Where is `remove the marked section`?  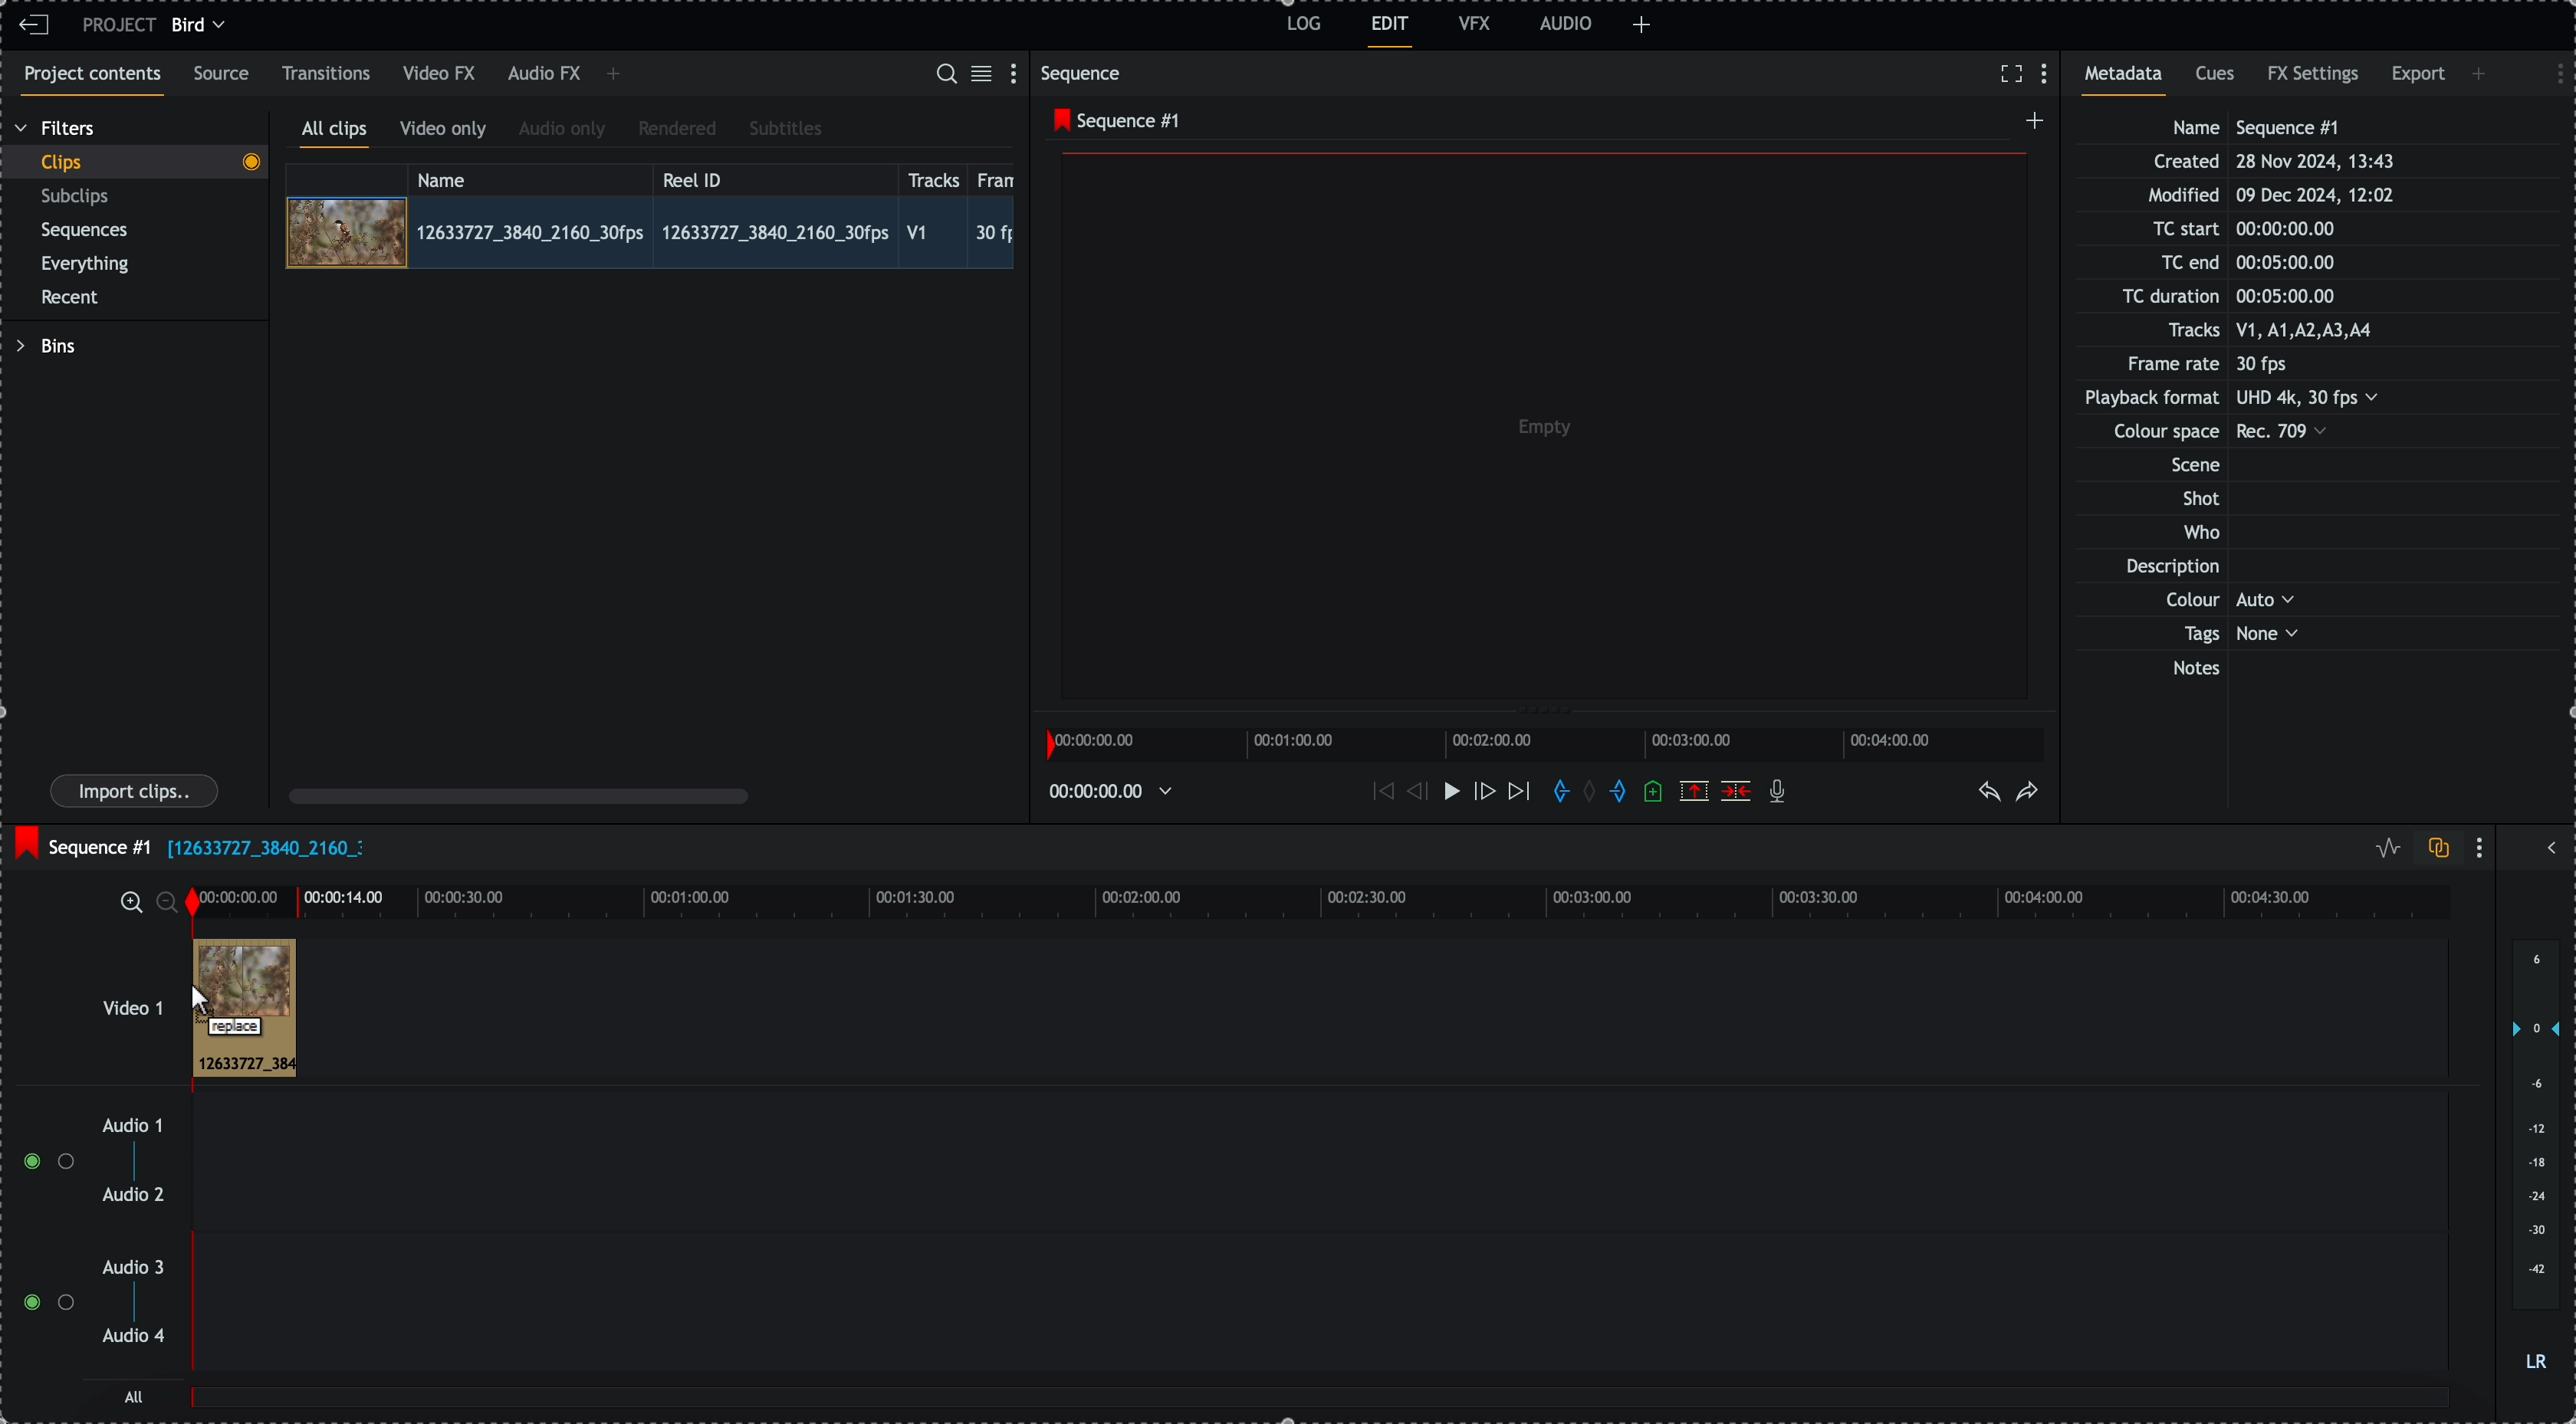 remove the marked section is located at coordinates (1694, 790).